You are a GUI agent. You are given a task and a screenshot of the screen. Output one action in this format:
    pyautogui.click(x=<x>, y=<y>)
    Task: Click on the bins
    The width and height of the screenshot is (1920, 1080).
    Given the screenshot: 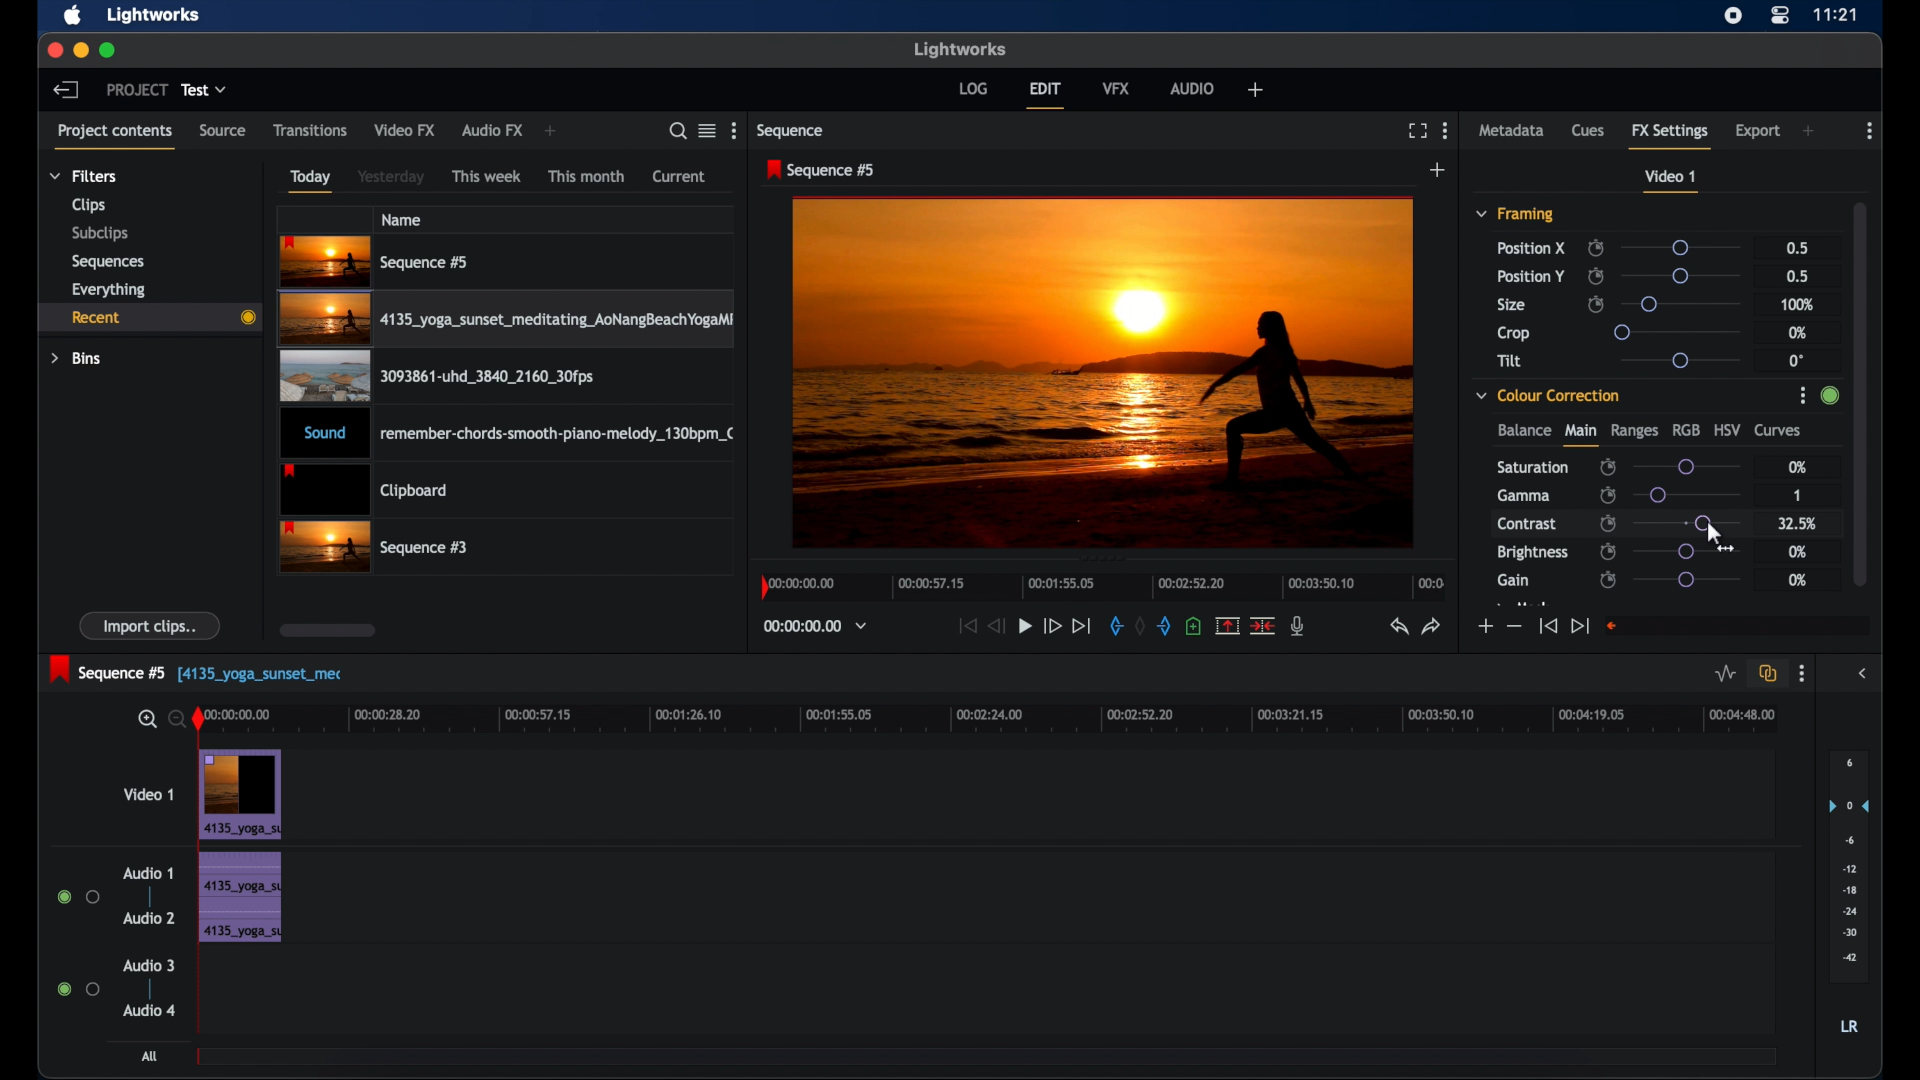 What is the action you would take?
    pyautogui.click(x=76, y=359)
    